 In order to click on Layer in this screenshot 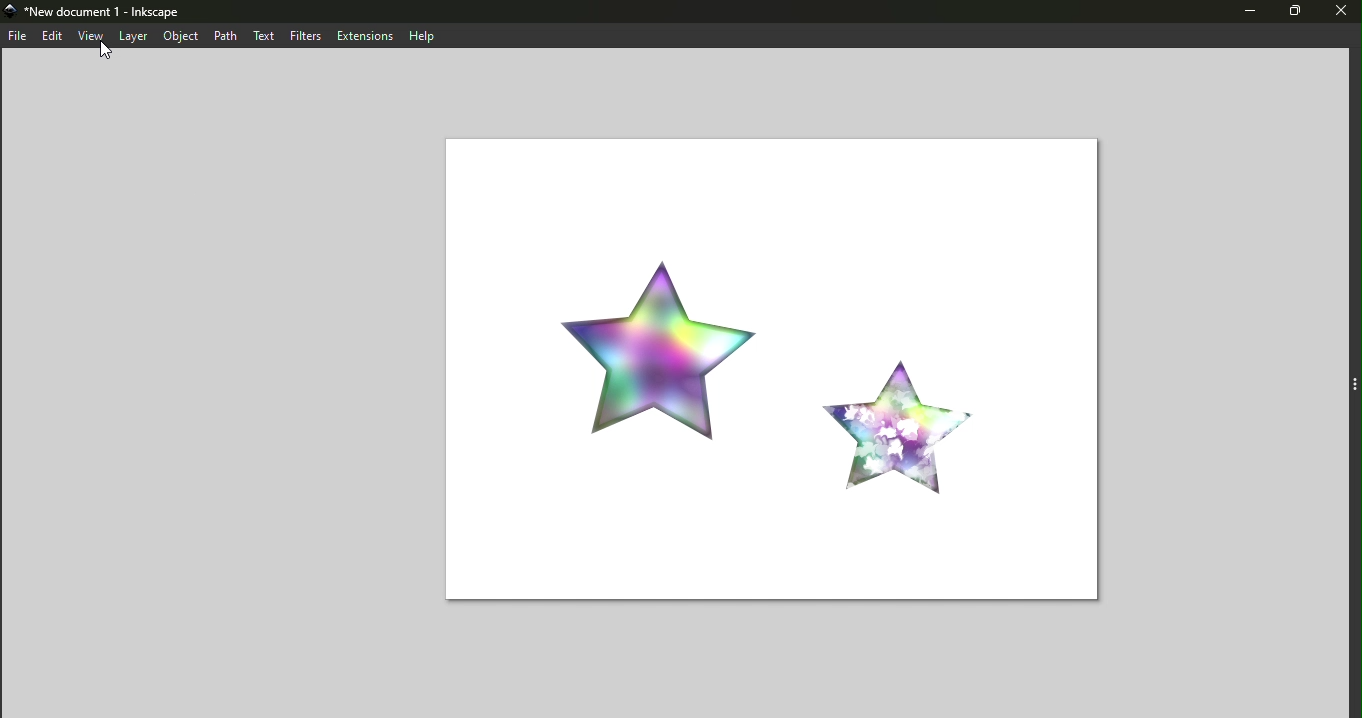, I will do `click(136, 36)`.